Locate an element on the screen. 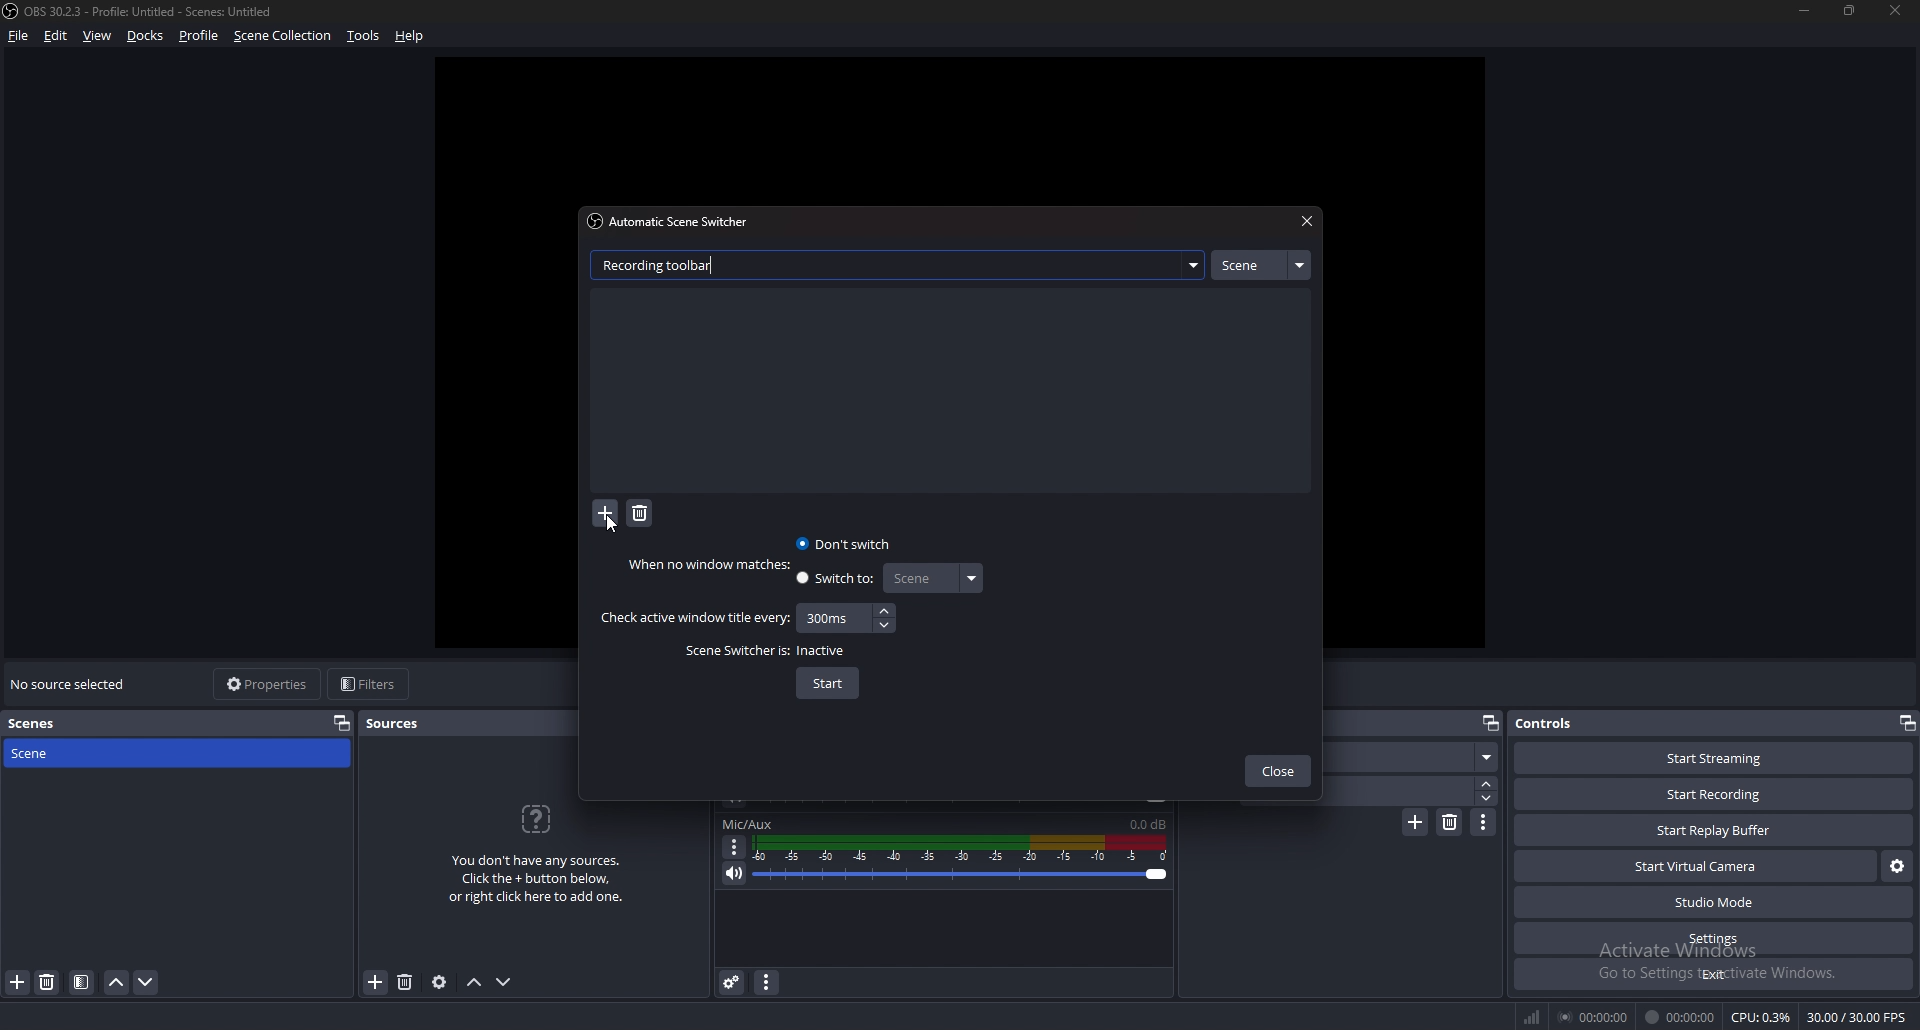 The image size is (1920, 1030). recording duration is located at coordinates (1681, 1017).